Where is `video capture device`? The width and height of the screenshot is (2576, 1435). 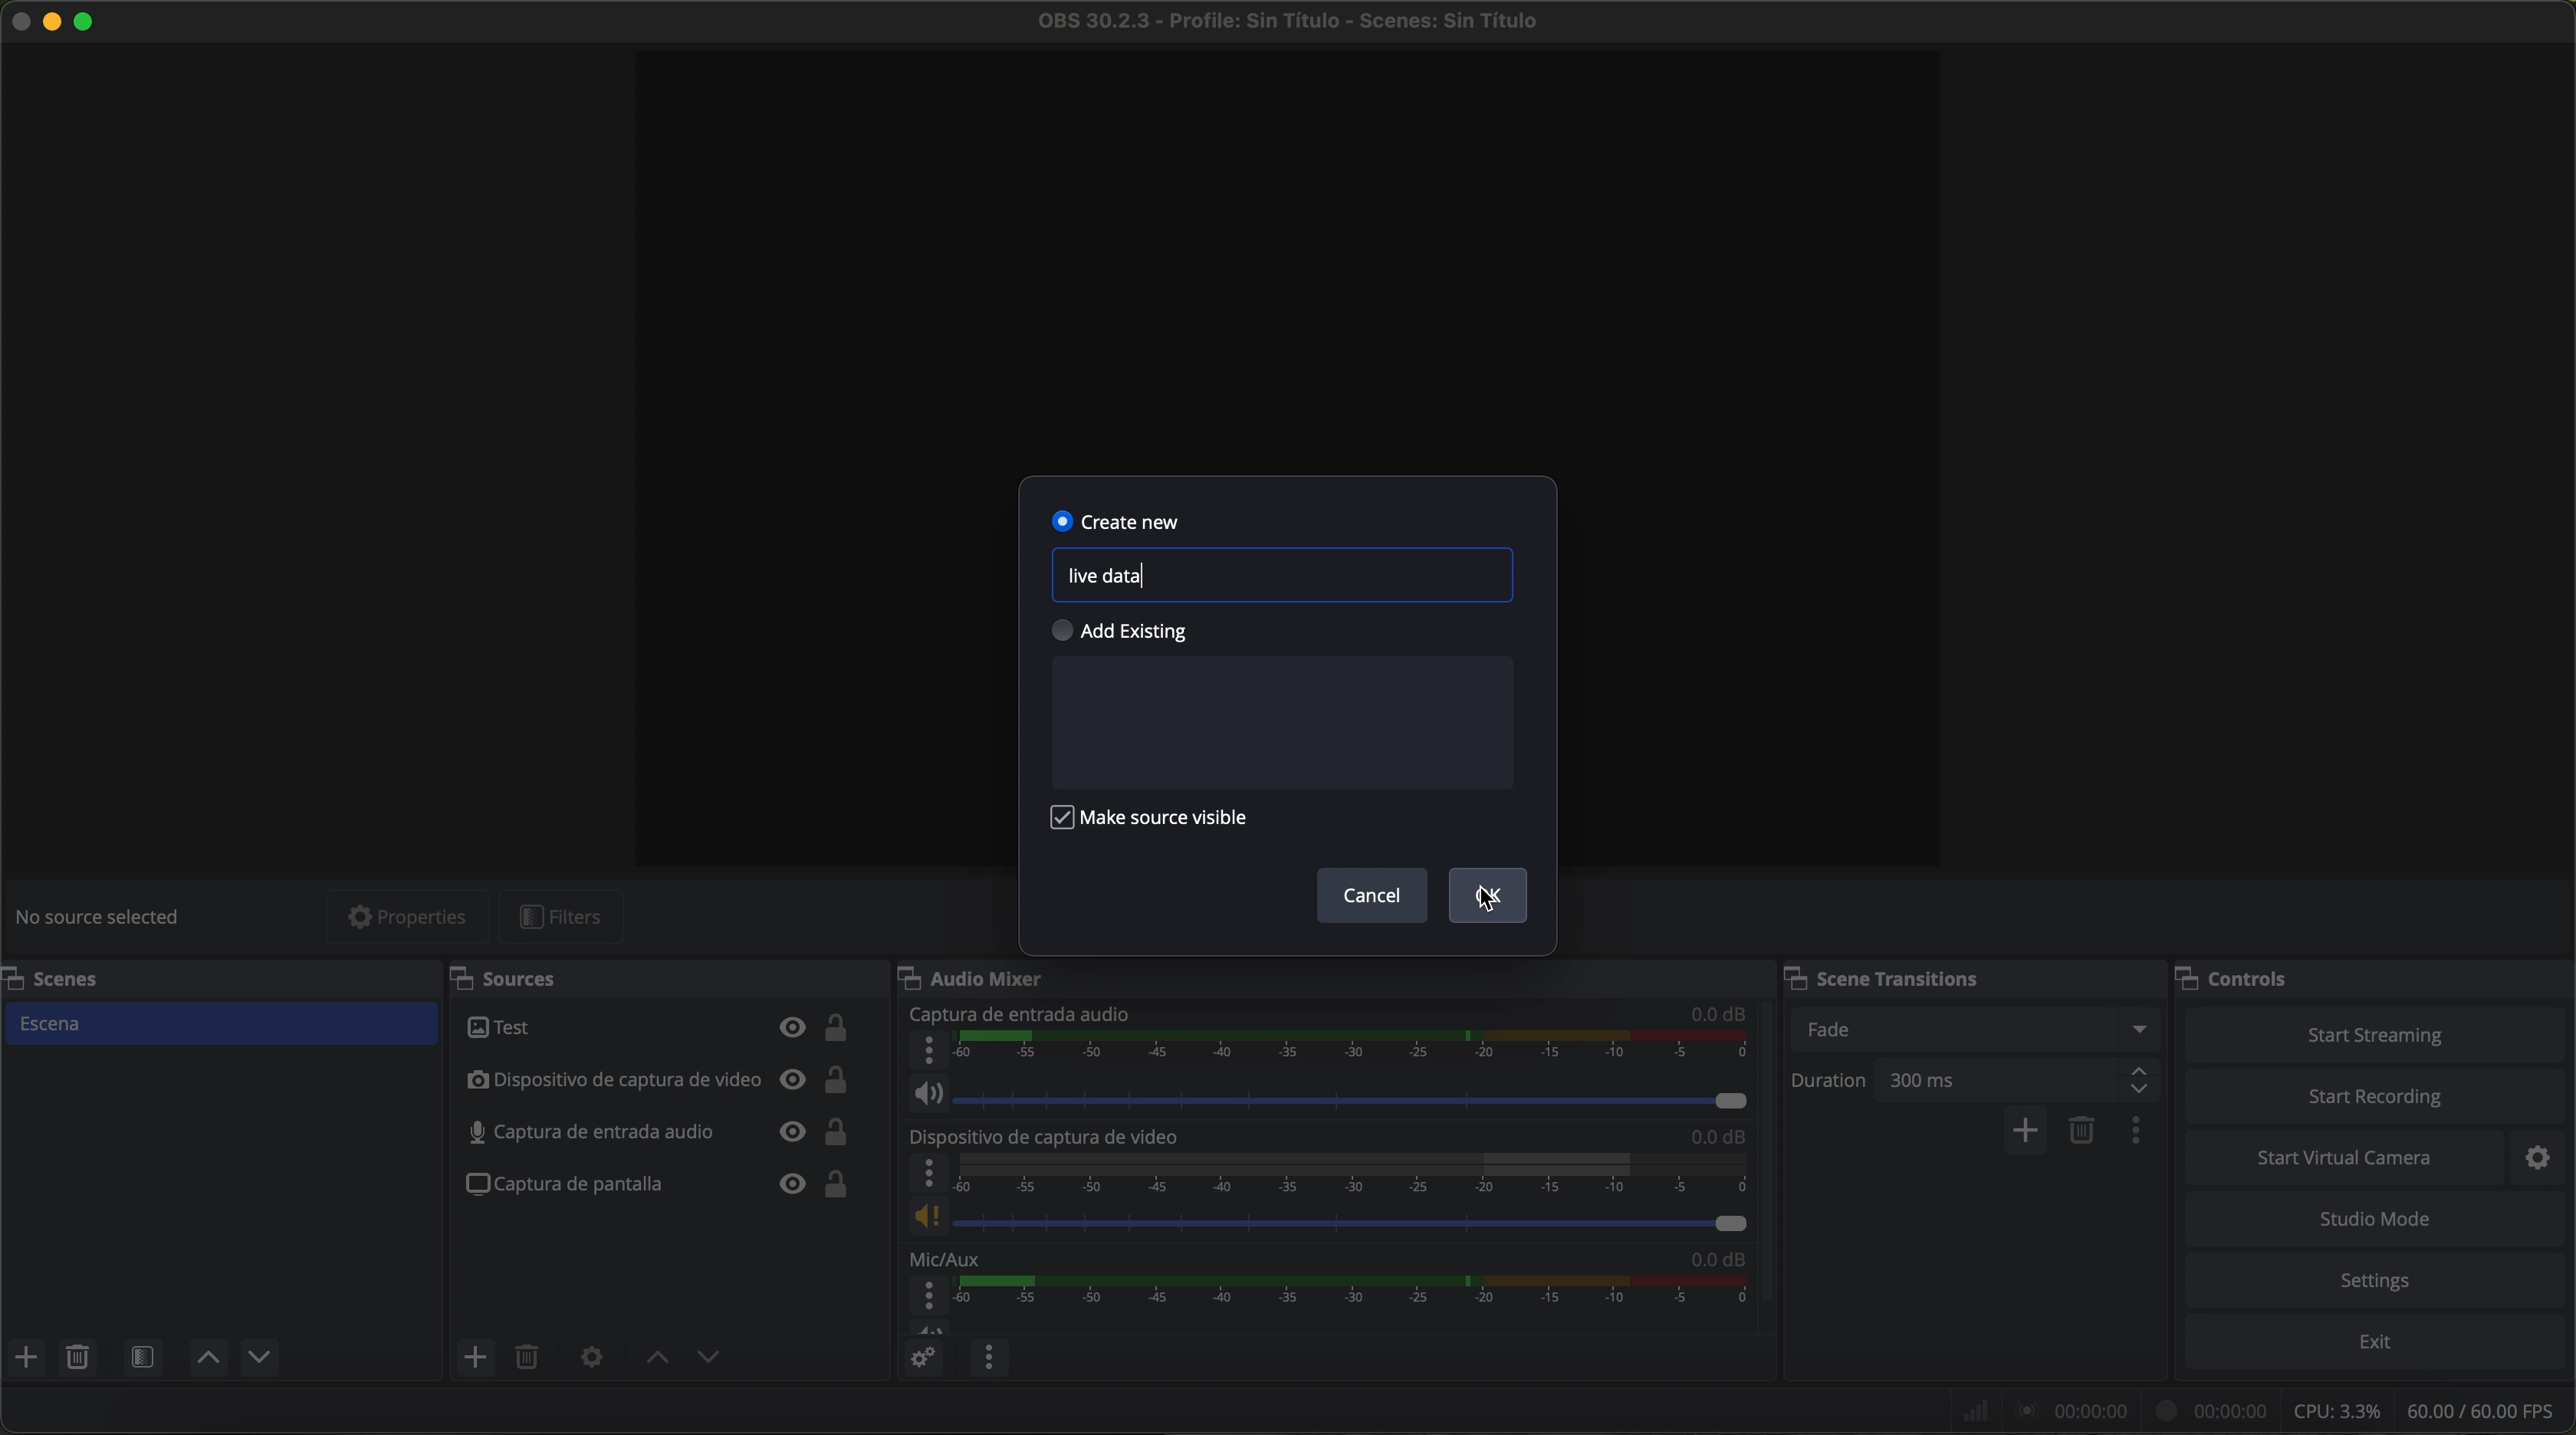 video capture device is located at coordinates (662, 1081).